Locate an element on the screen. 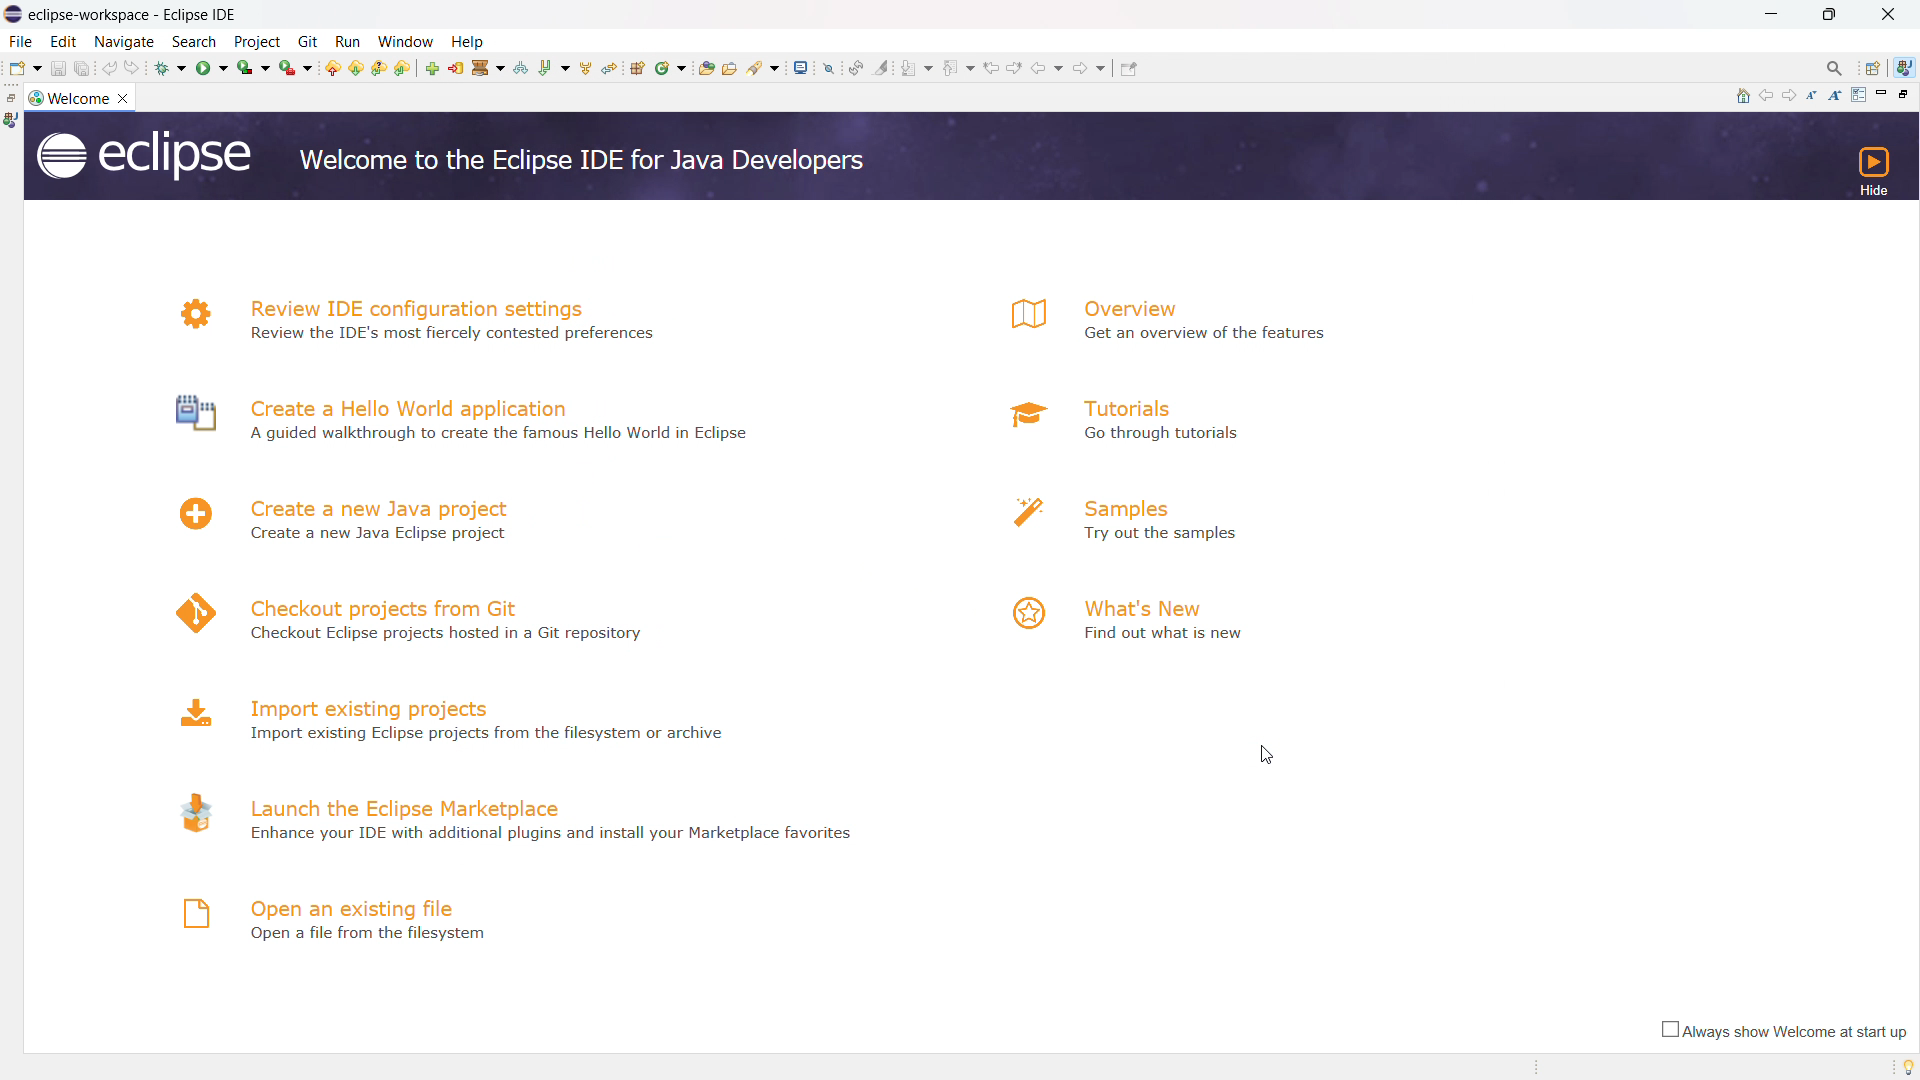 This screenshot has height=1080, width=1920. save is located at coordinates (57, 68).